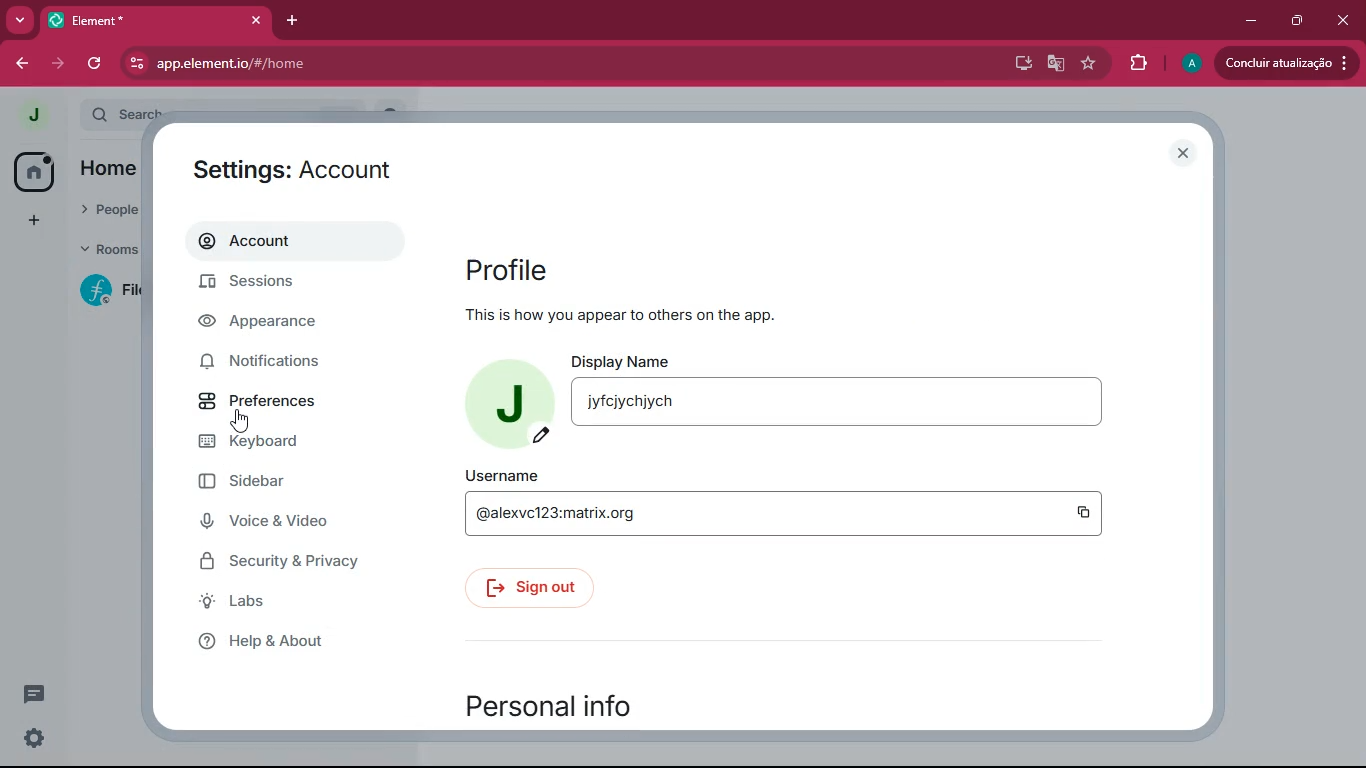 The height and width of the screenshot is (768, 1366). What do you see at coordinates (277, 443) in the screenshot?
I see `keyboard` at bounding box center [277, 443].